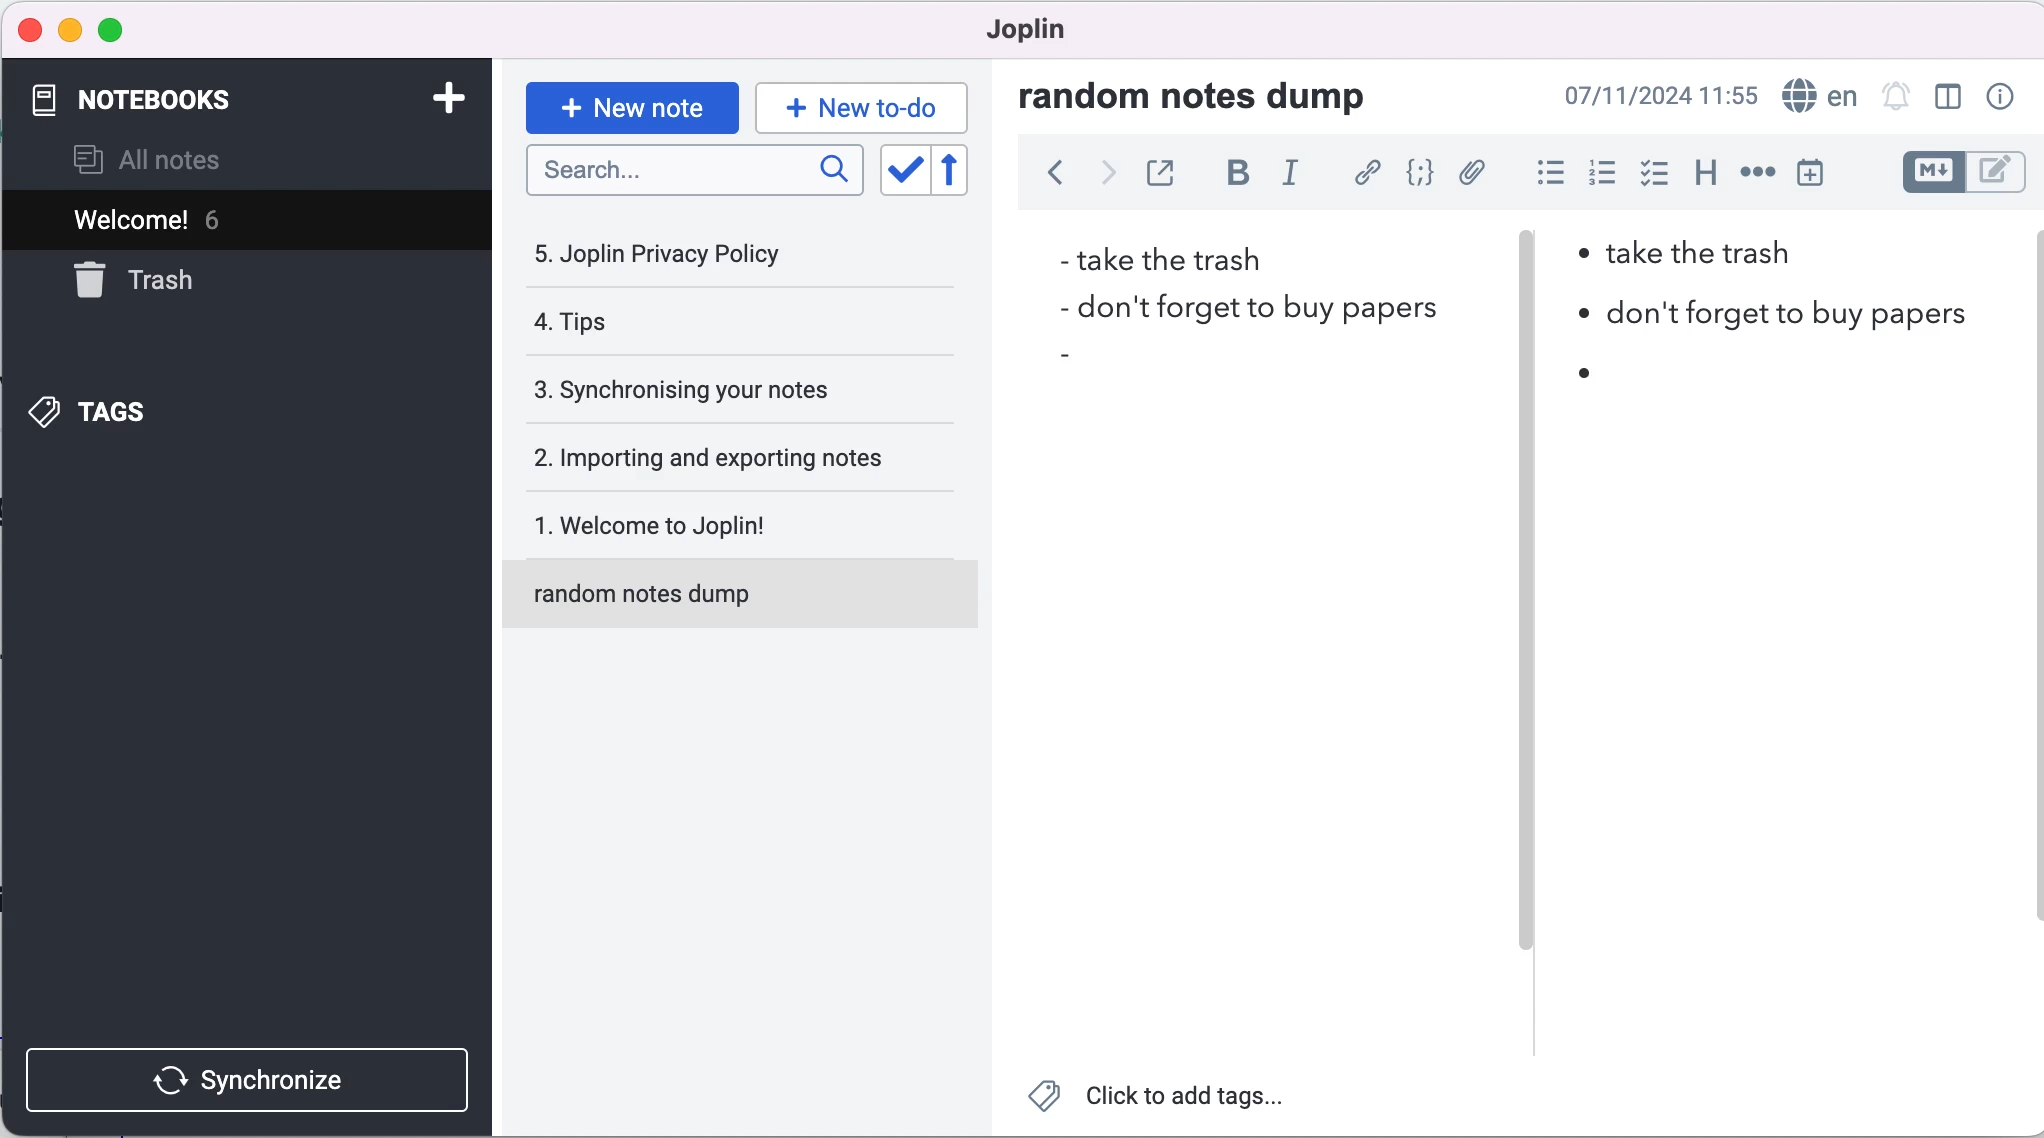  What do you see at coordinates (183, 282) in the screenshot?
I see `trash` at bounding box center [183, 282].